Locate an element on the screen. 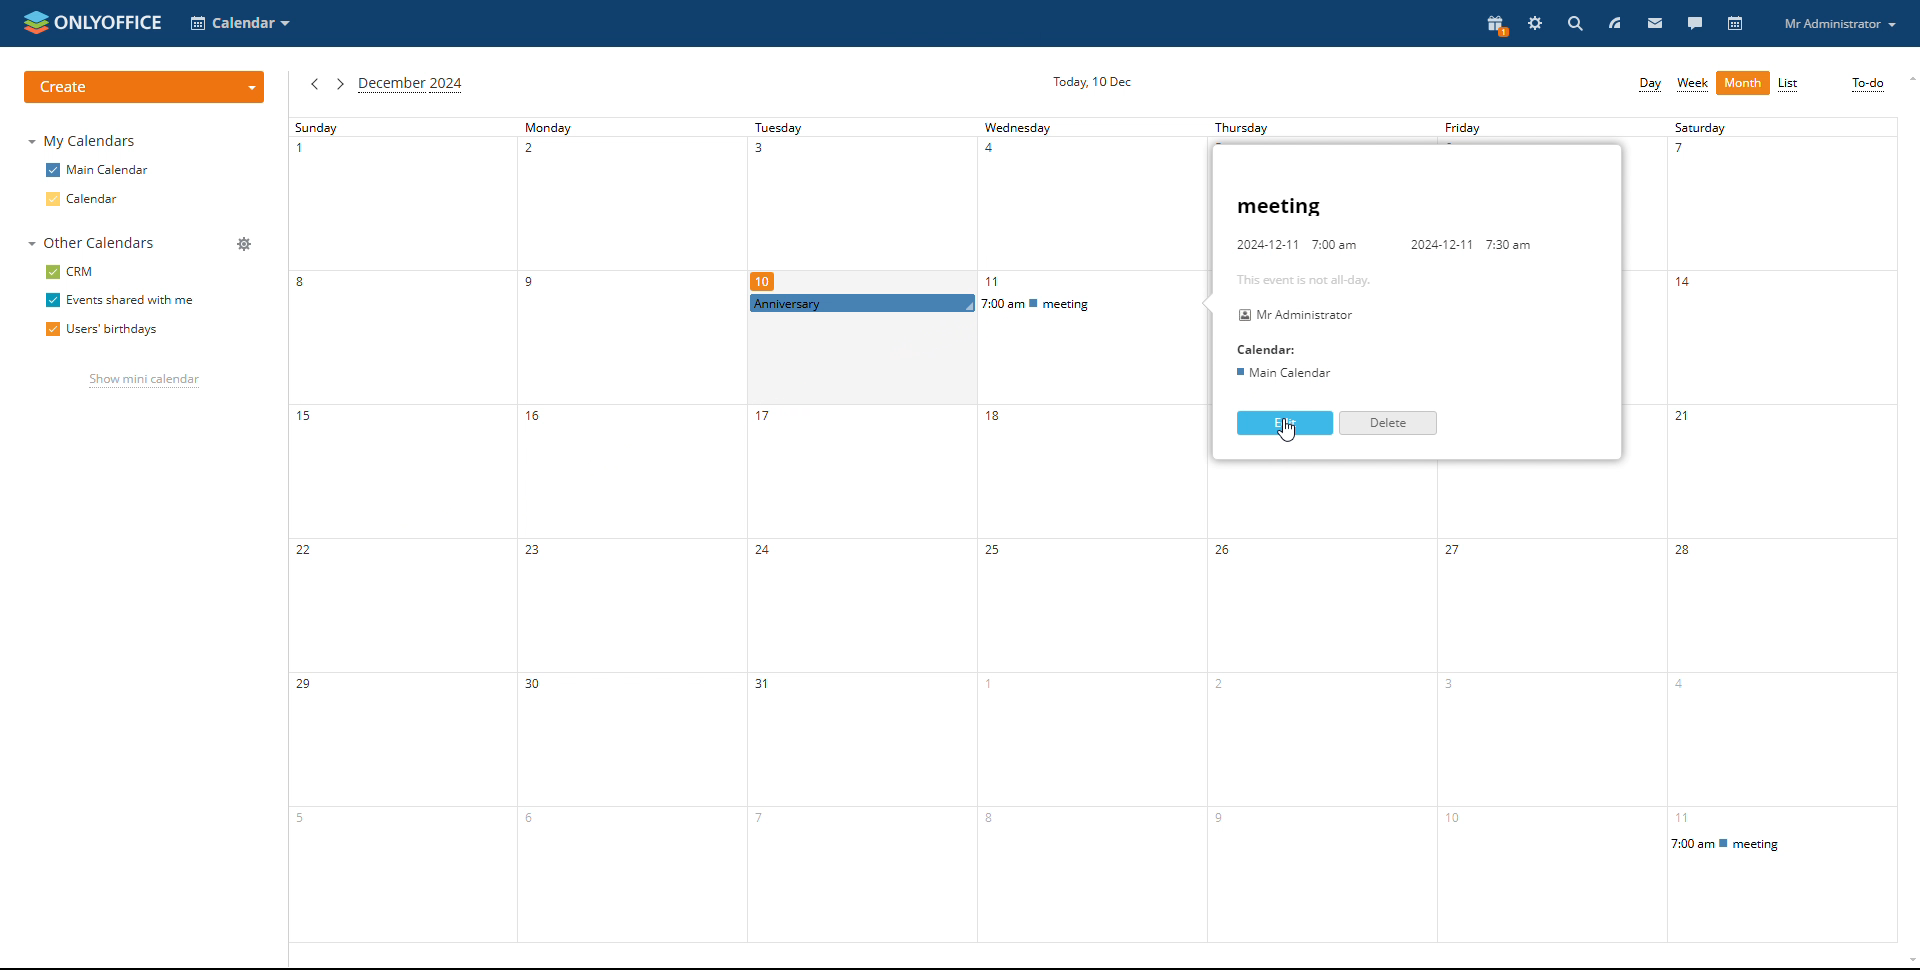  main calender is located at coordinates (1286, 370).